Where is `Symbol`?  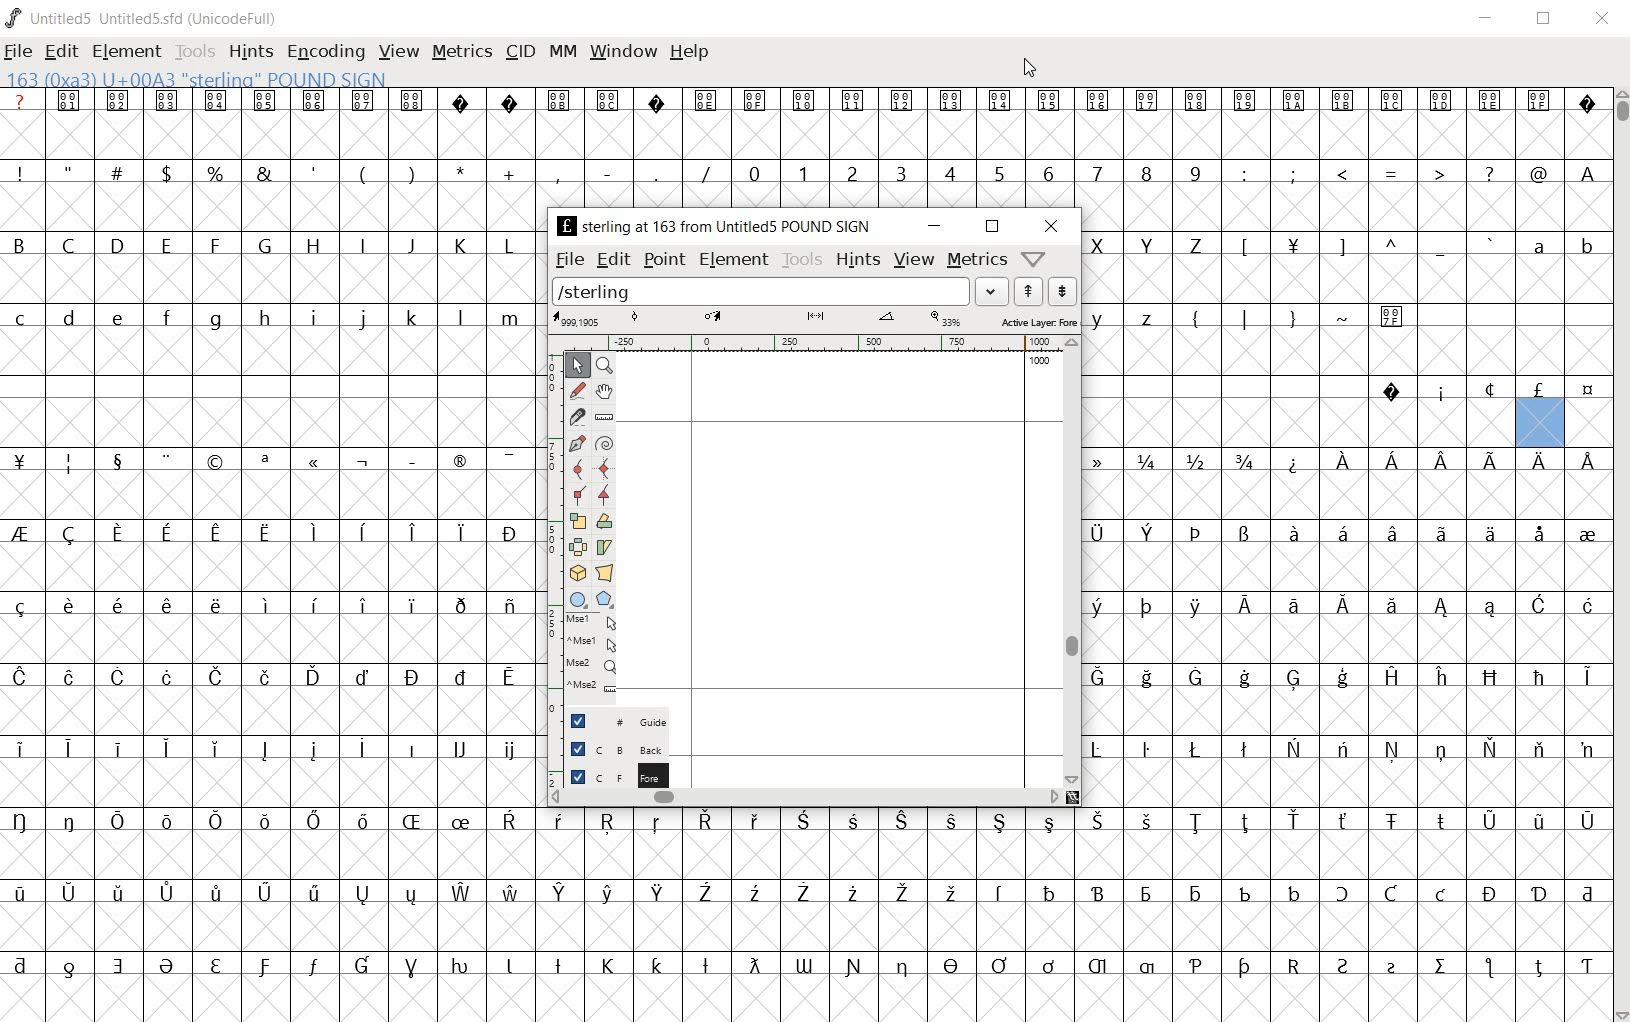 Symbol is located at coordinates (1391, 675).